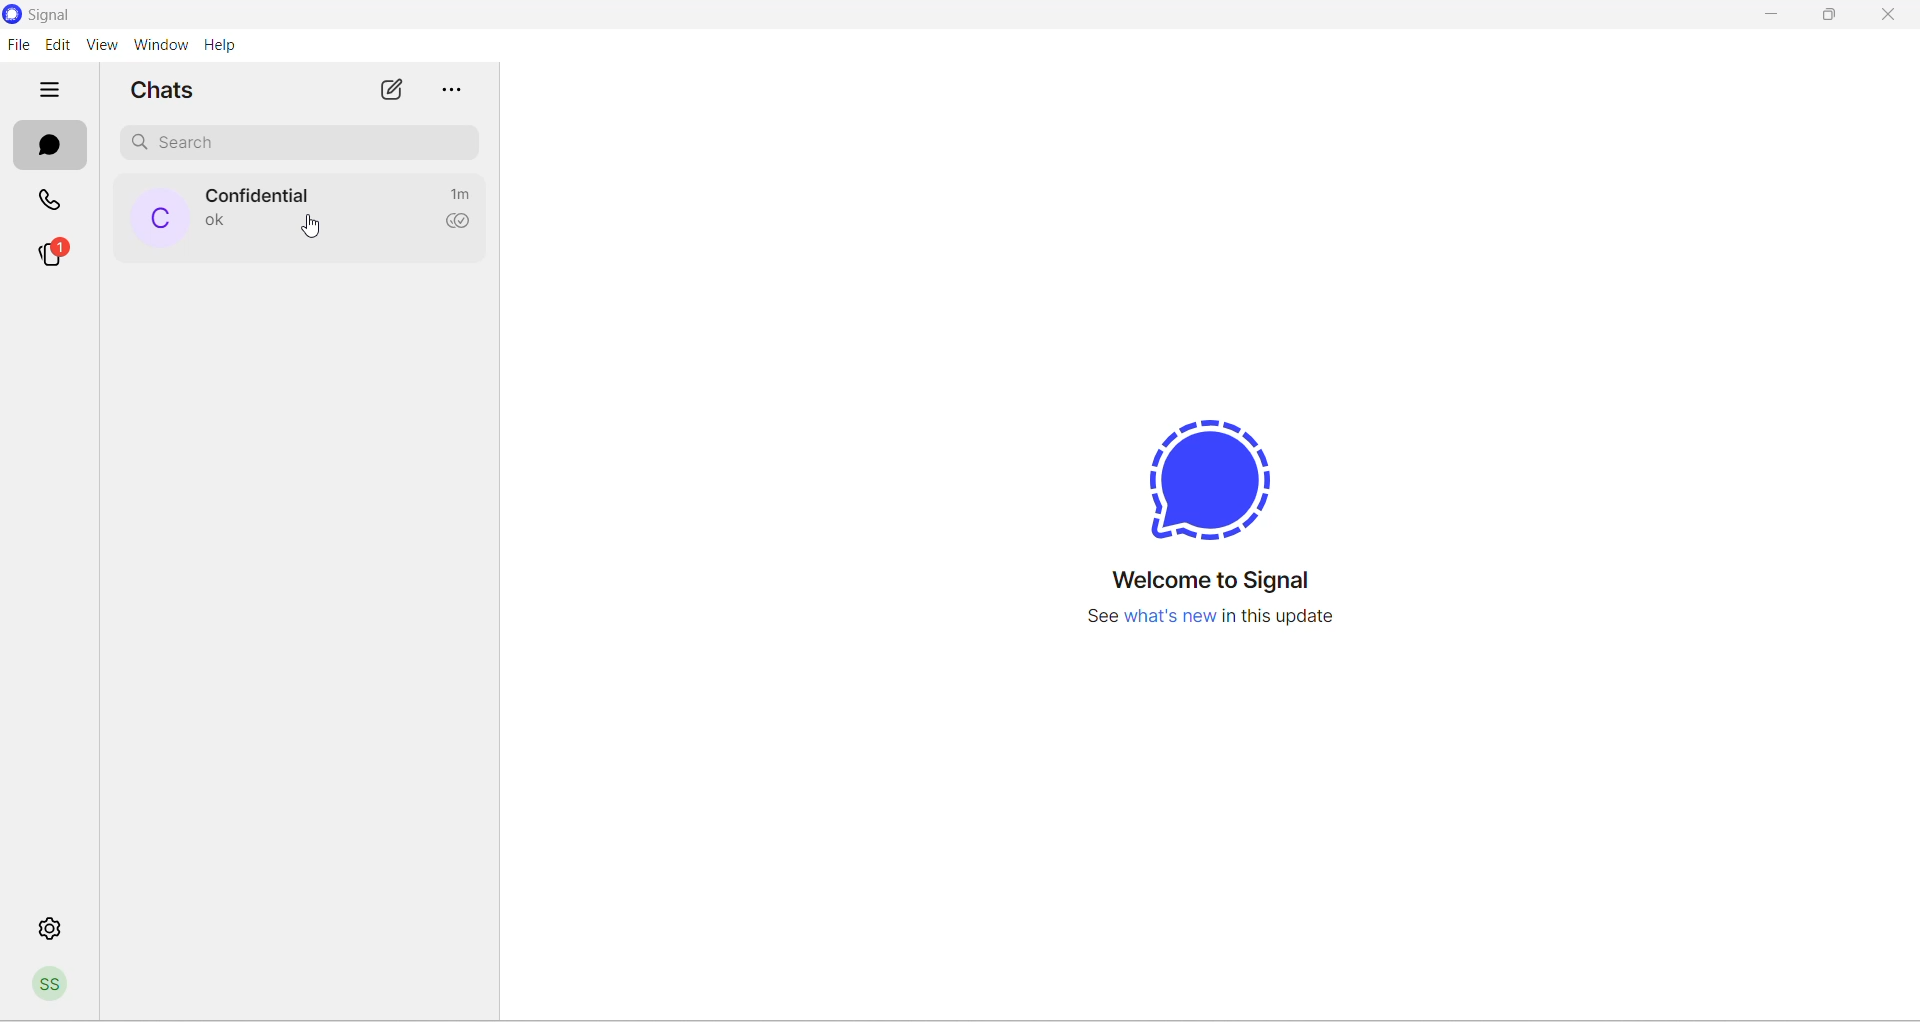 The image size is (1920, 1022). What do you see at coordinates (55, 256) in the screenshot?
I see `stories` at bounding box center [55, 256].